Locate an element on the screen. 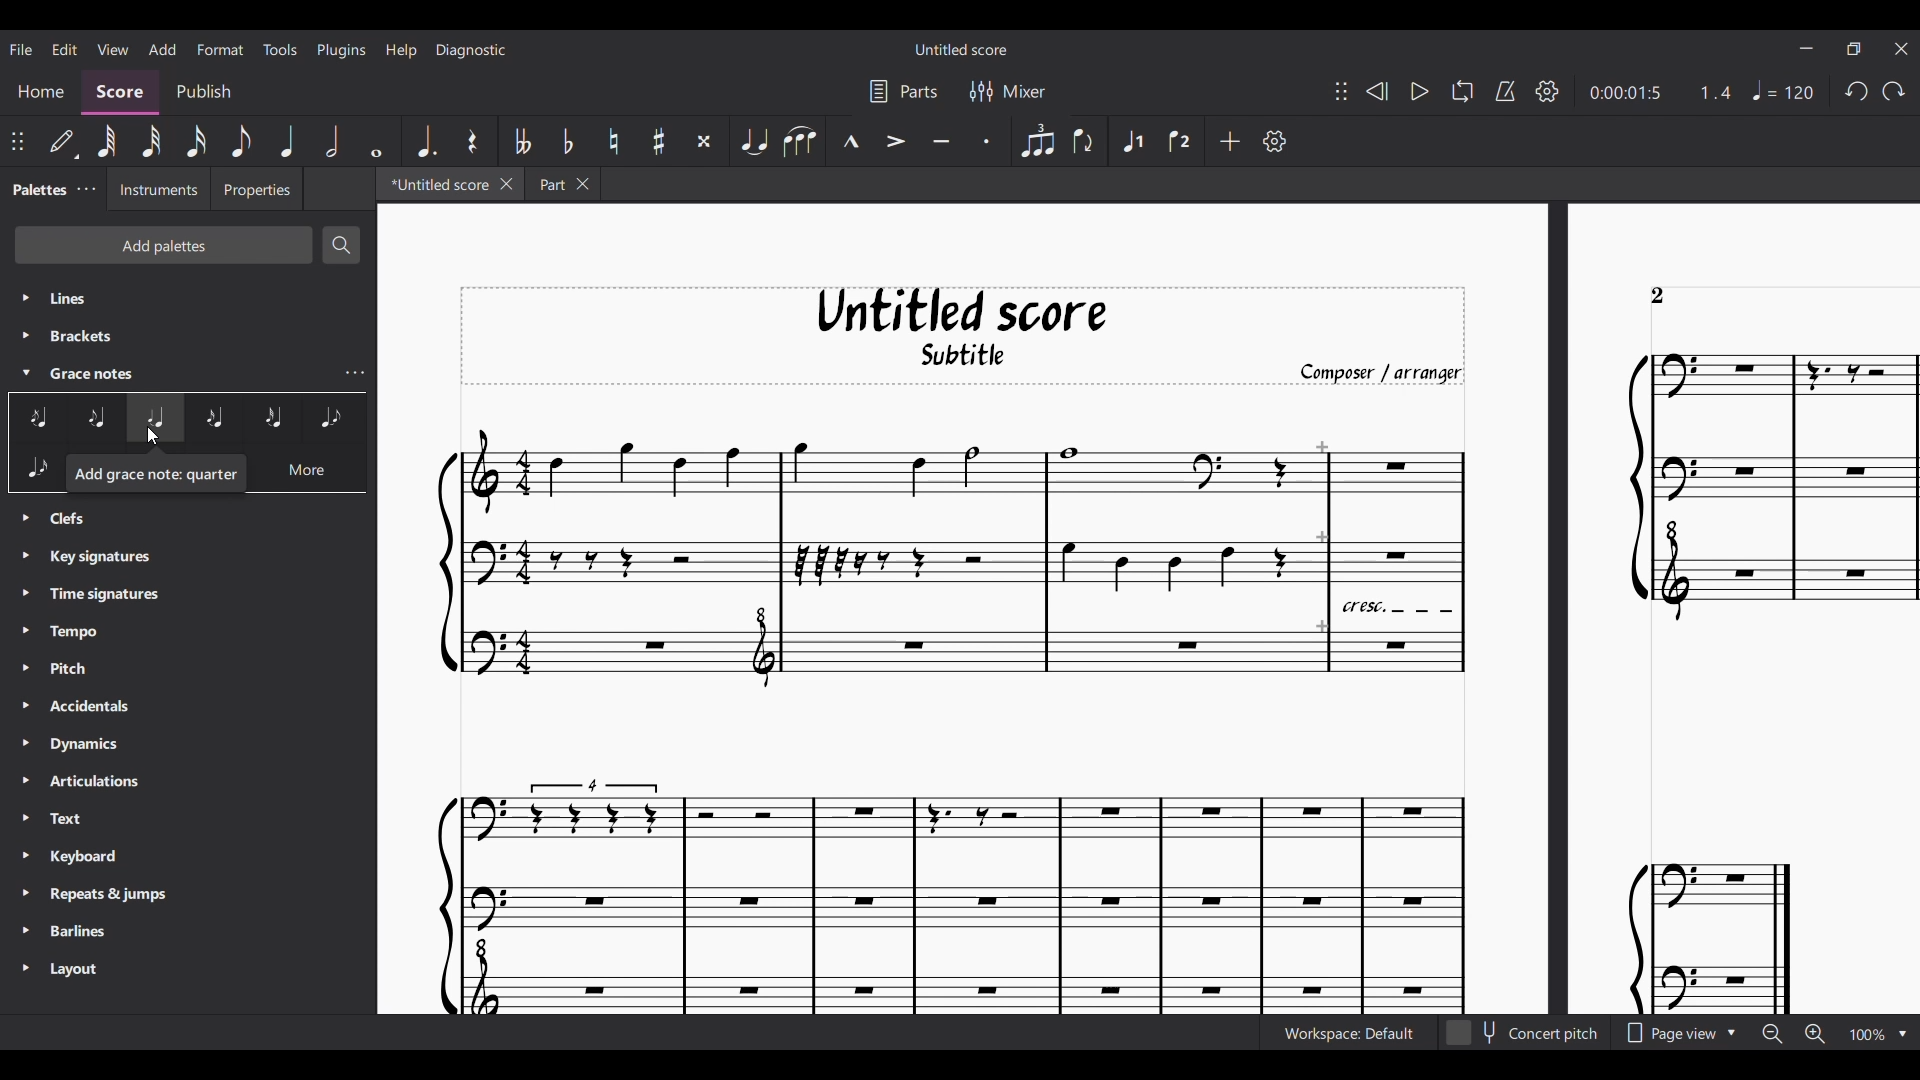 This screenshot has height=1080, width=1920. Expand respective palette is located at coordinates (25, 746).